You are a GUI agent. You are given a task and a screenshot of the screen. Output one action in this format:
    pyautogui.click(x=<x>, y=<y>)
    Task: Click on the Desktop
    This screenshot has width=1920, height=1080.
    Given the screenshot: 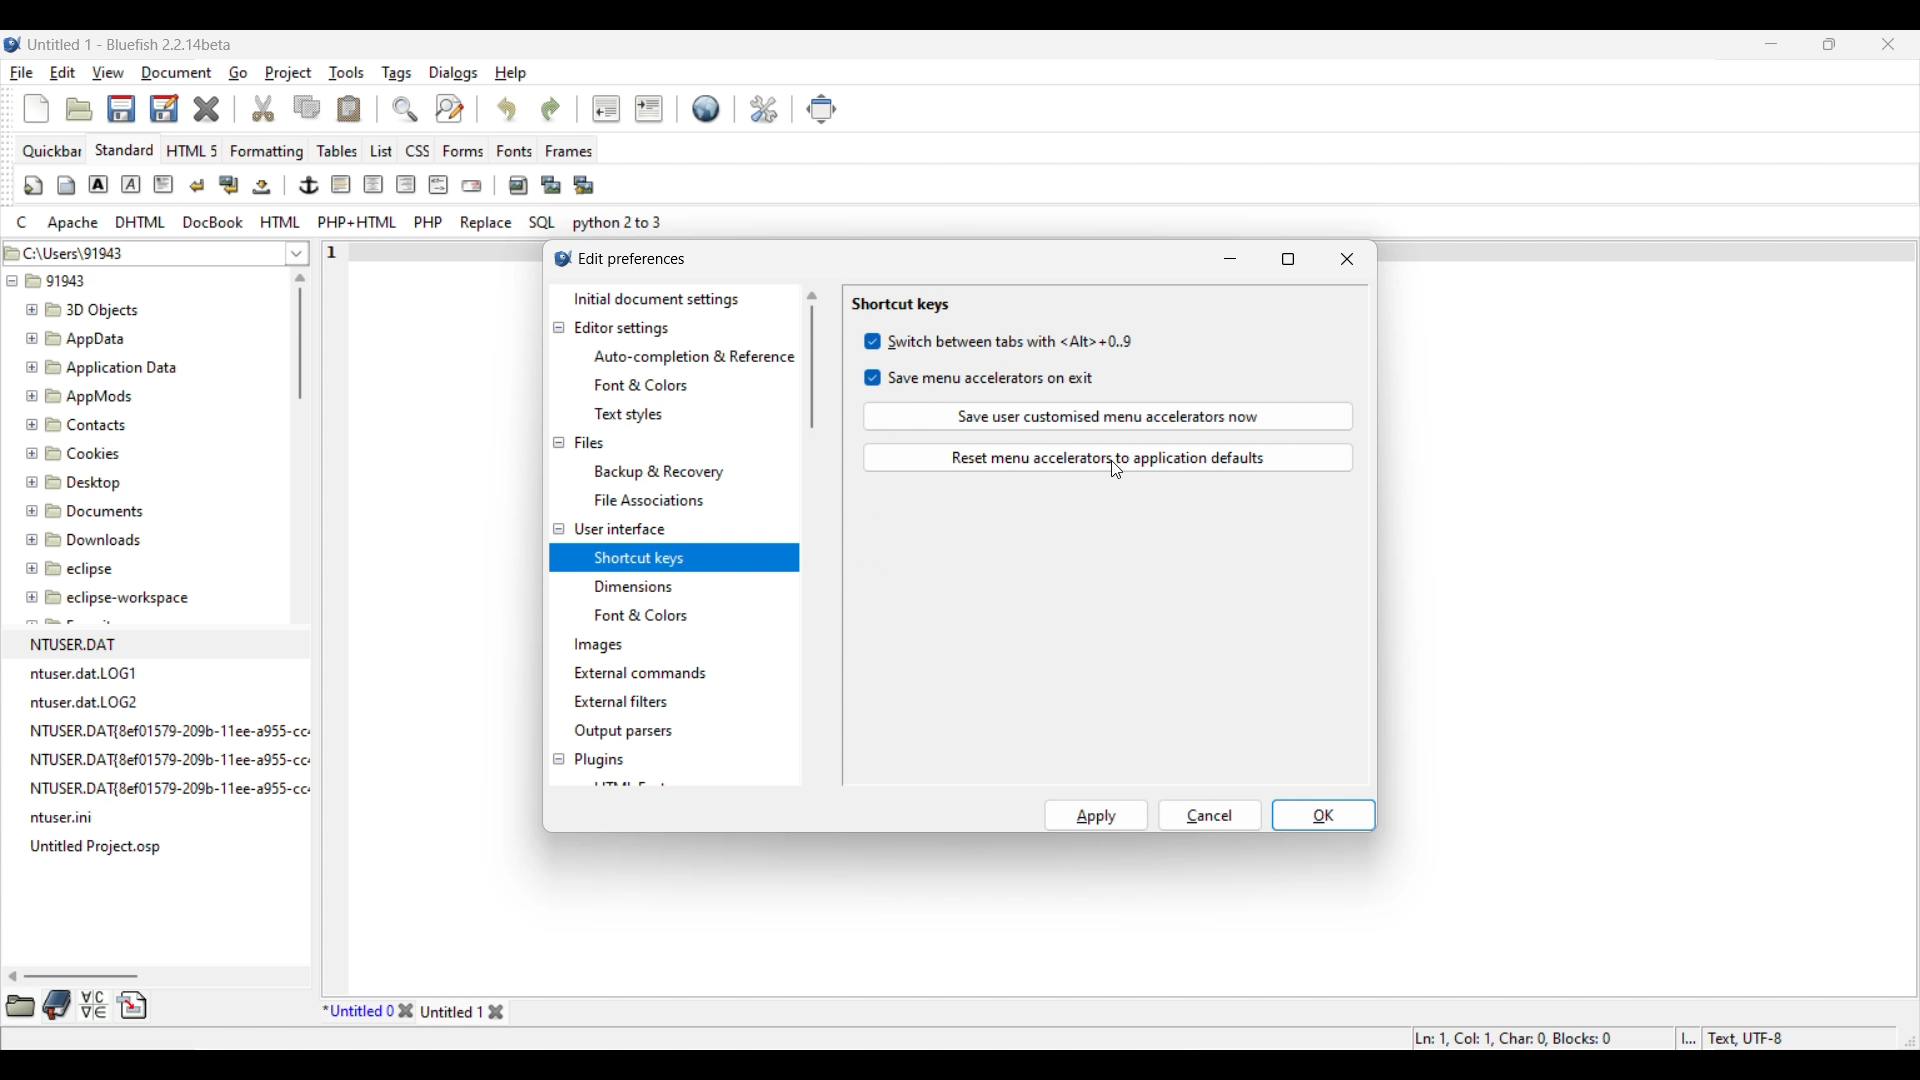 What is the action you would take?
    pyautogui.click(x=85, y=479)
    